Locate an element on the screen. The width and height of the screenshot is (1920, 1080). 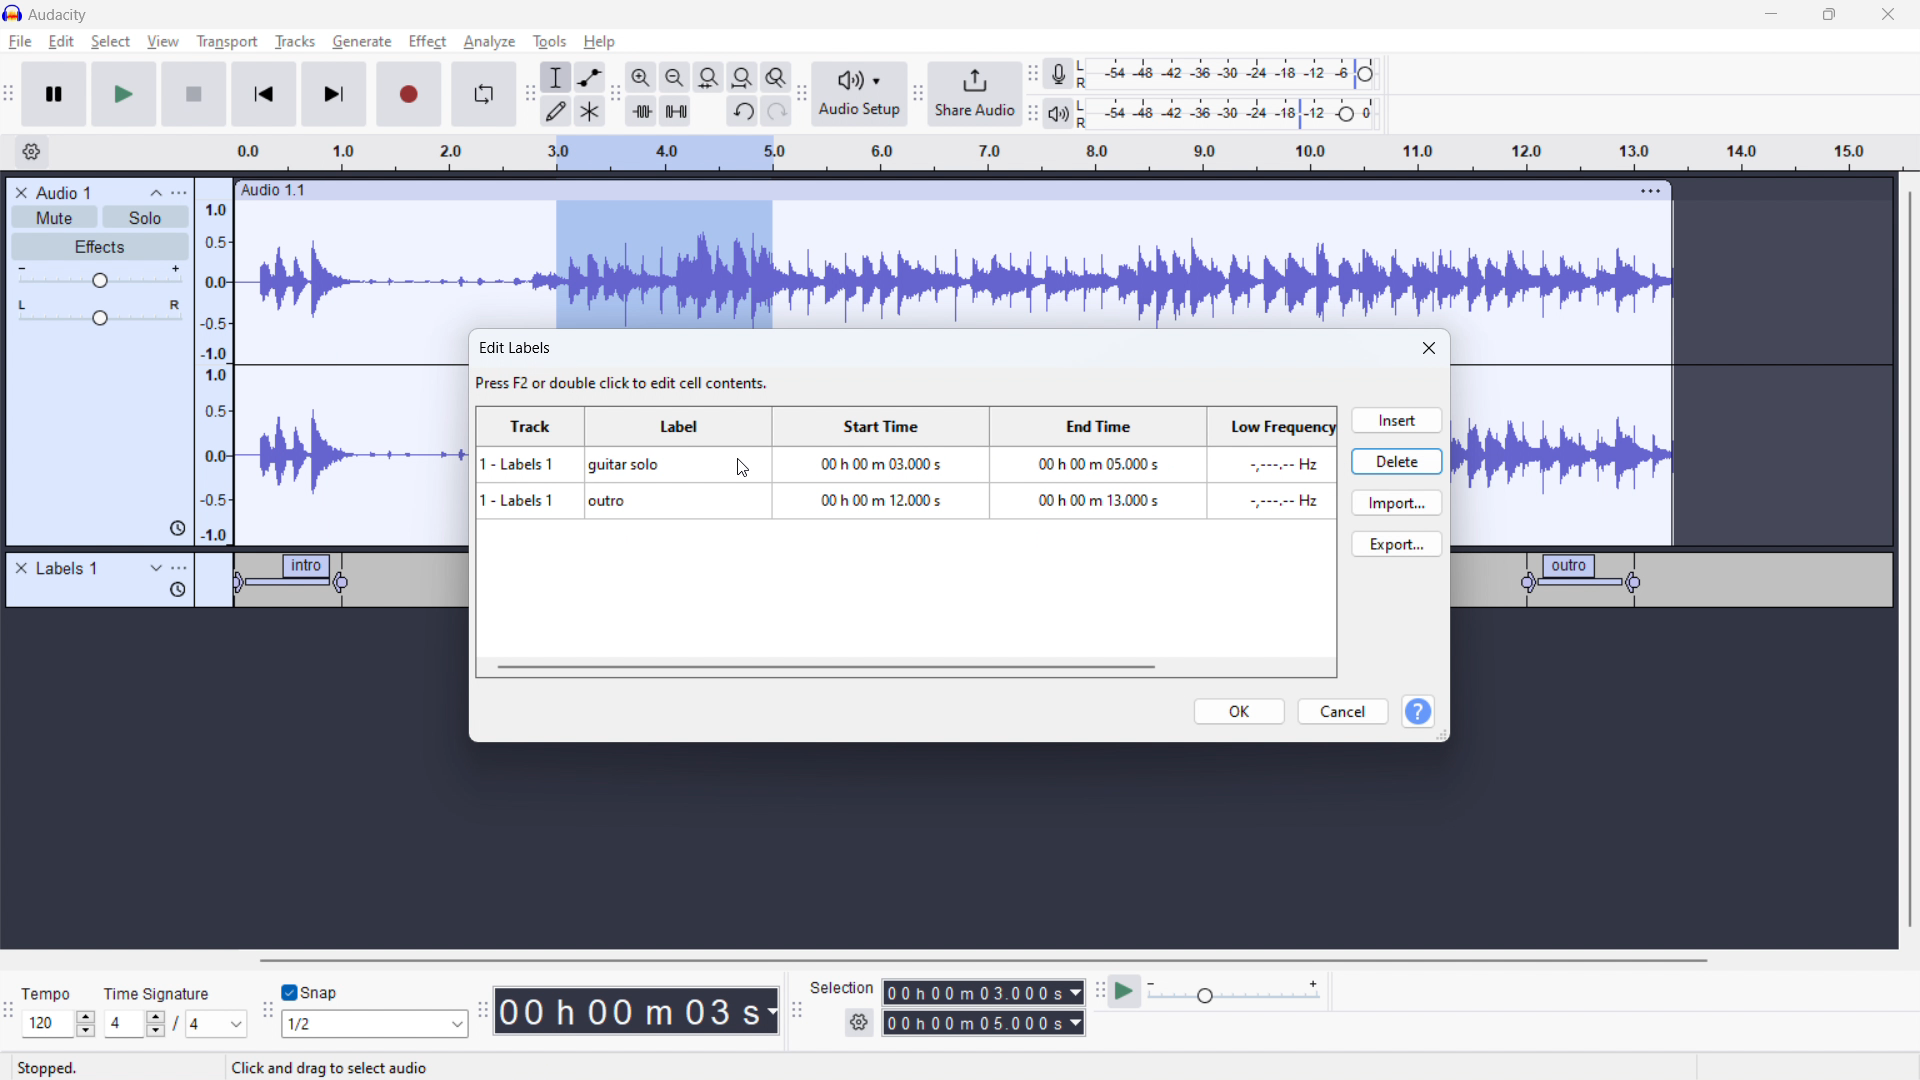
toggle zoom is located at coordinates (776, 77).